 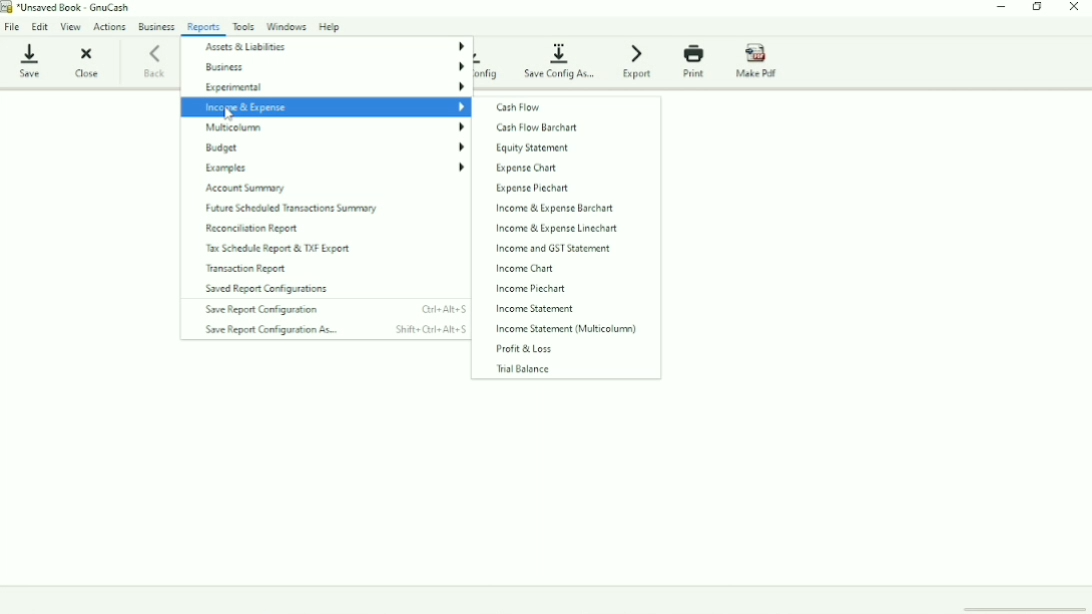 I want to click on Income & Expense Barchart, so click(x=552, y=208).